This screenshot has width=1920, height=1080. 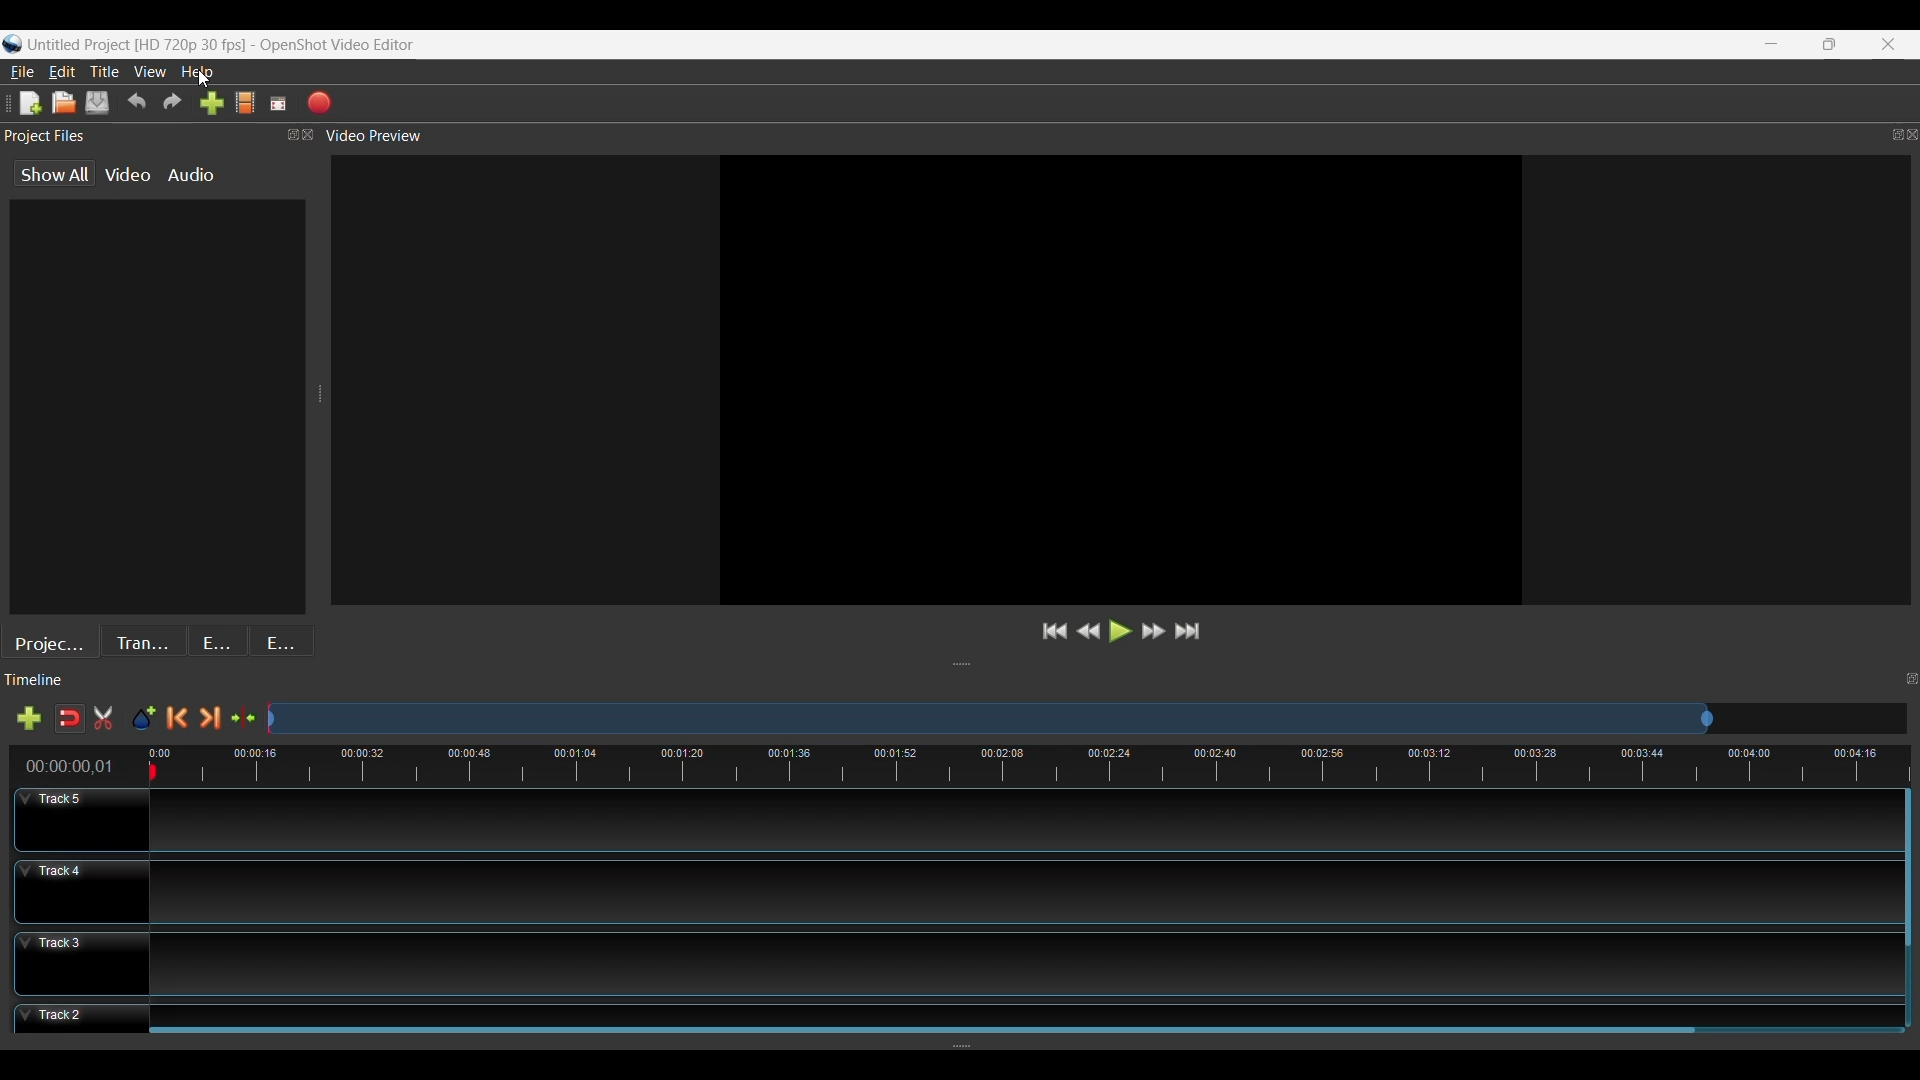 What do you see at coordinates (964, 765) in the screenshot?
I see `Timeline` at bounding box center [964, 765].